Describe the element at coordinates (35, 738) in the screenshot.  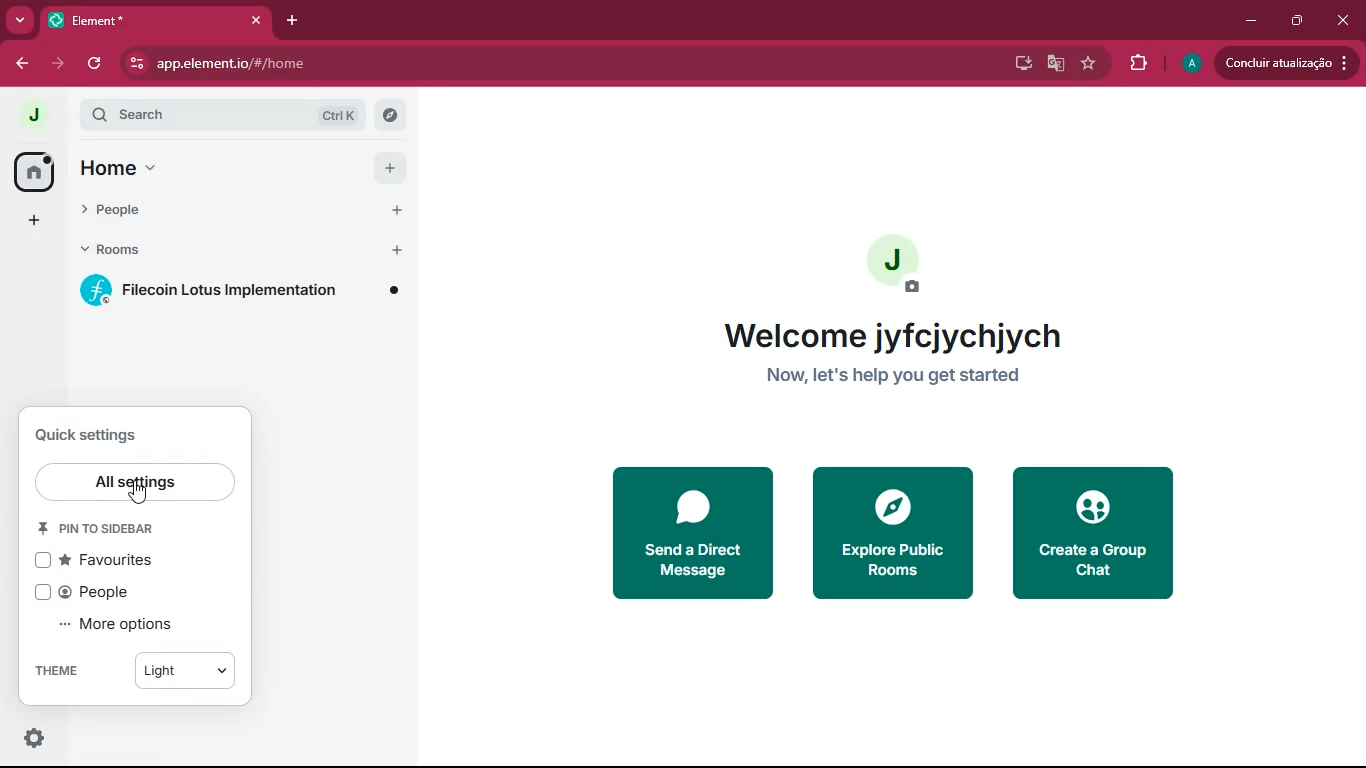
I see `quick settings` at that location.